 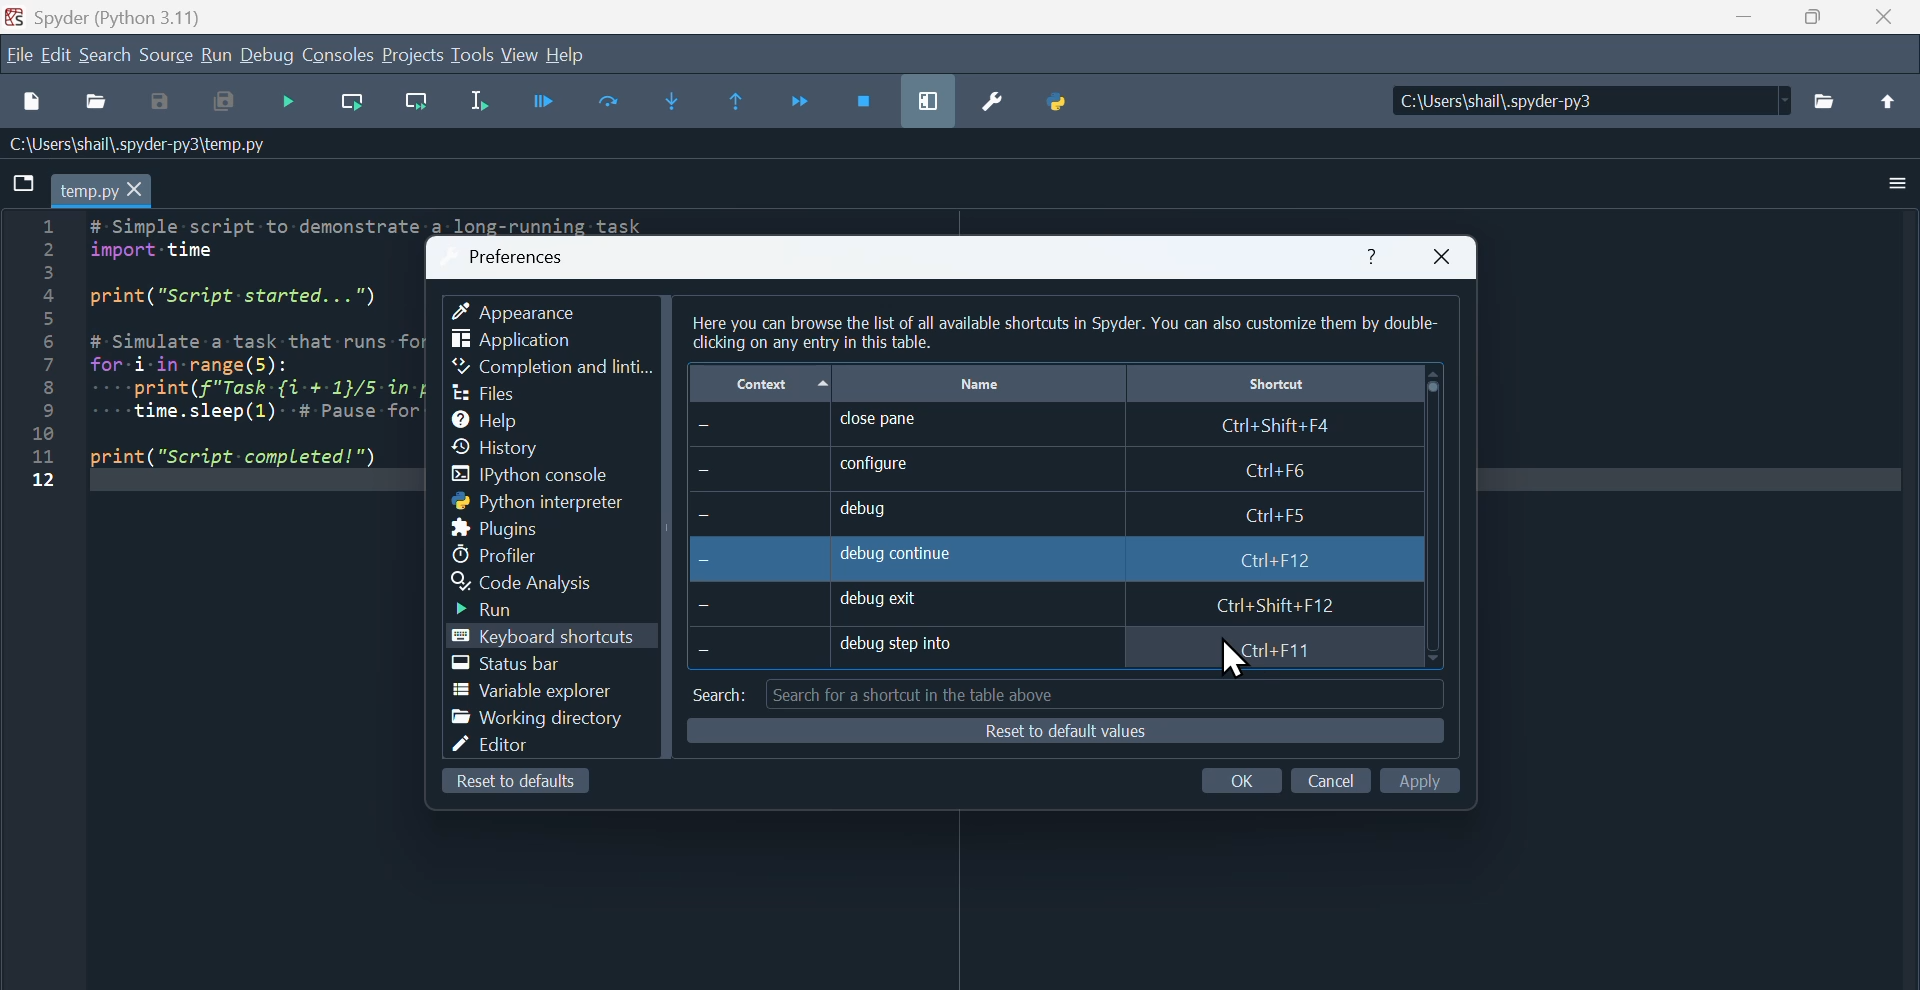 I want to click on Open file, so click(x=95, y=103).